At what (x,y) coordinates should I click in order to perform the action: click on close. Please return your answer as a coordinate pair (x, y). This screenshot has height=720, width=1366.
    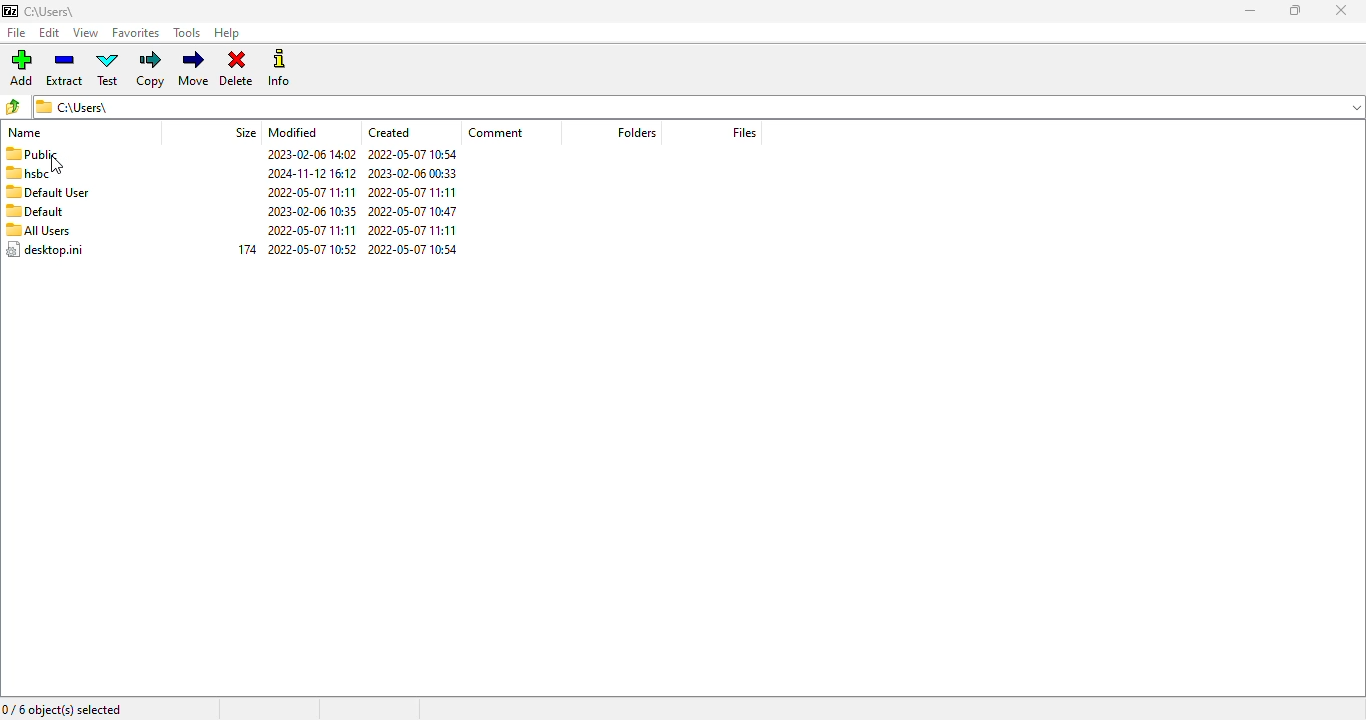
    Looking at the image, I should click on (1341, 10).